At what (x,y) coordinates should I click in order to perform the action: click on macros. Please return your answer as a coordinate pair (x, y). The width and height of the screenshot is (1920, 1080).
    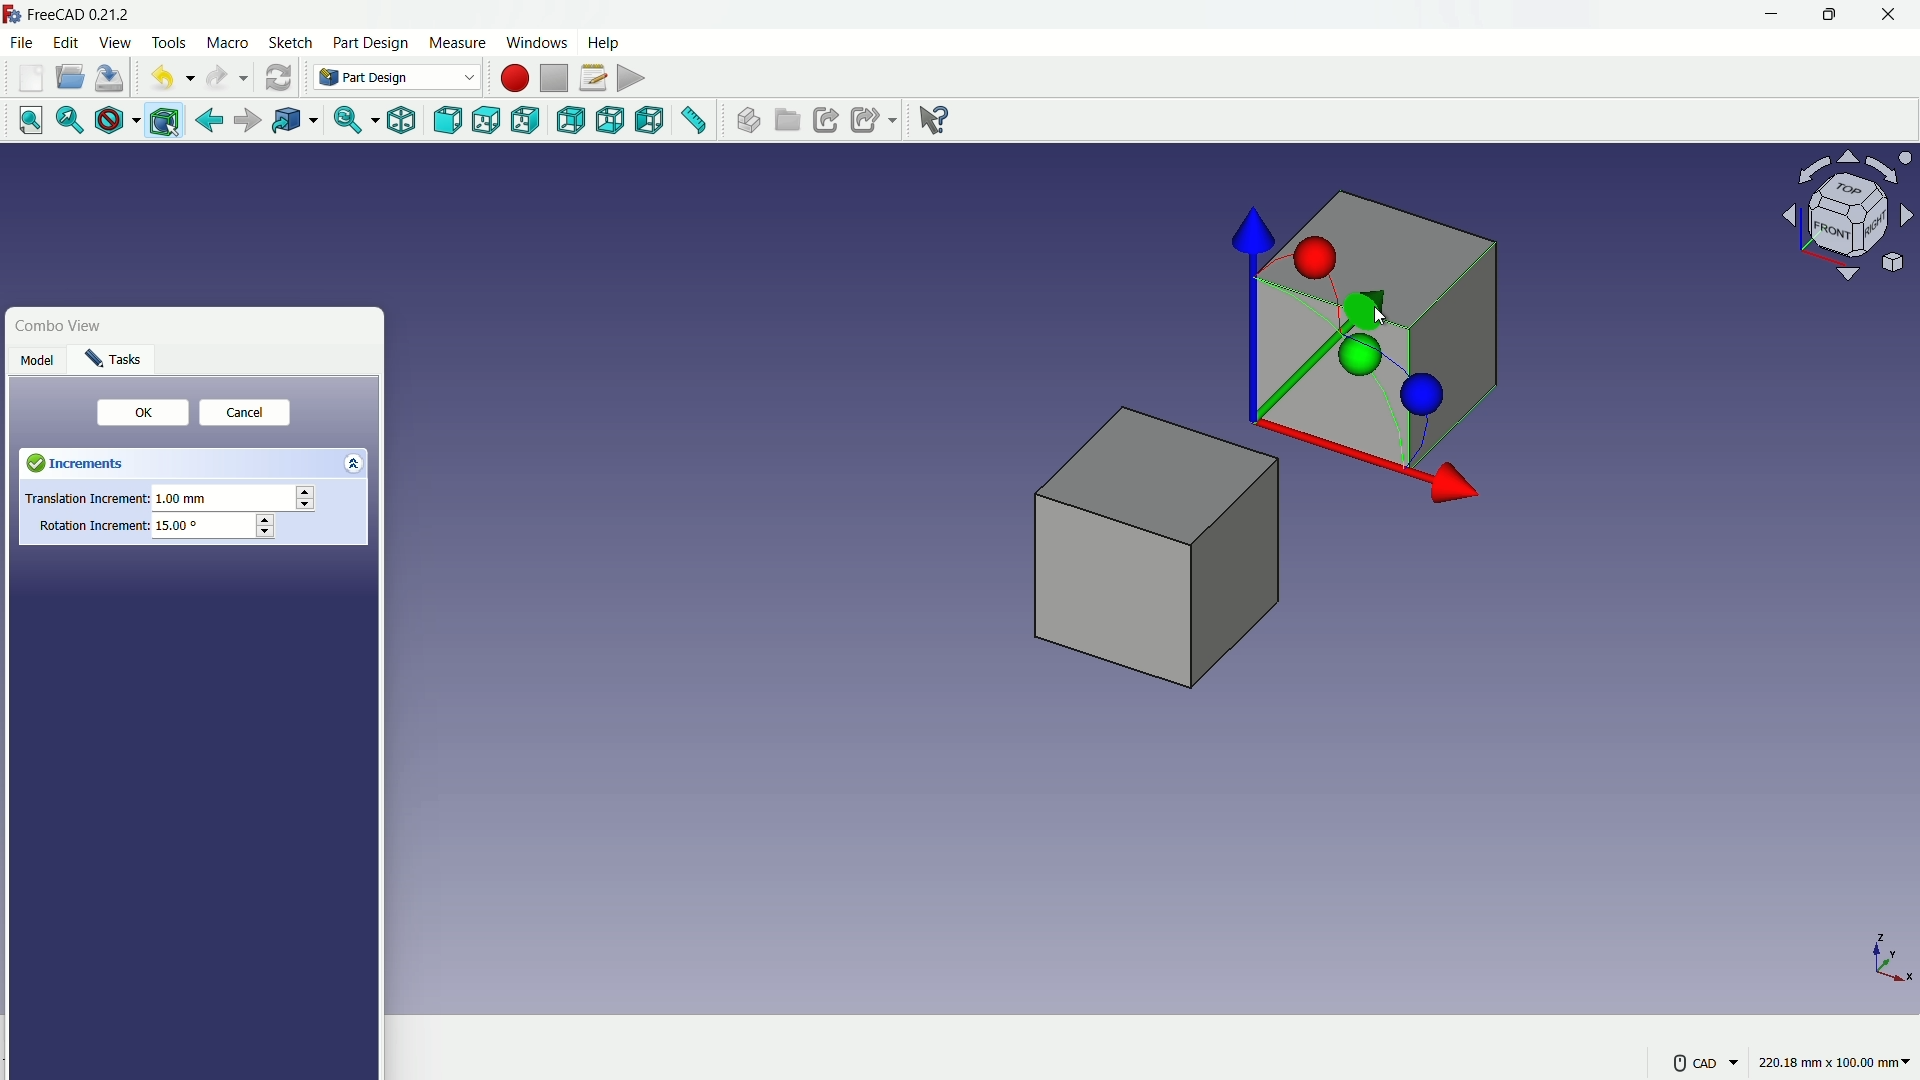
    Looking at the image, I should click on (592, 77).